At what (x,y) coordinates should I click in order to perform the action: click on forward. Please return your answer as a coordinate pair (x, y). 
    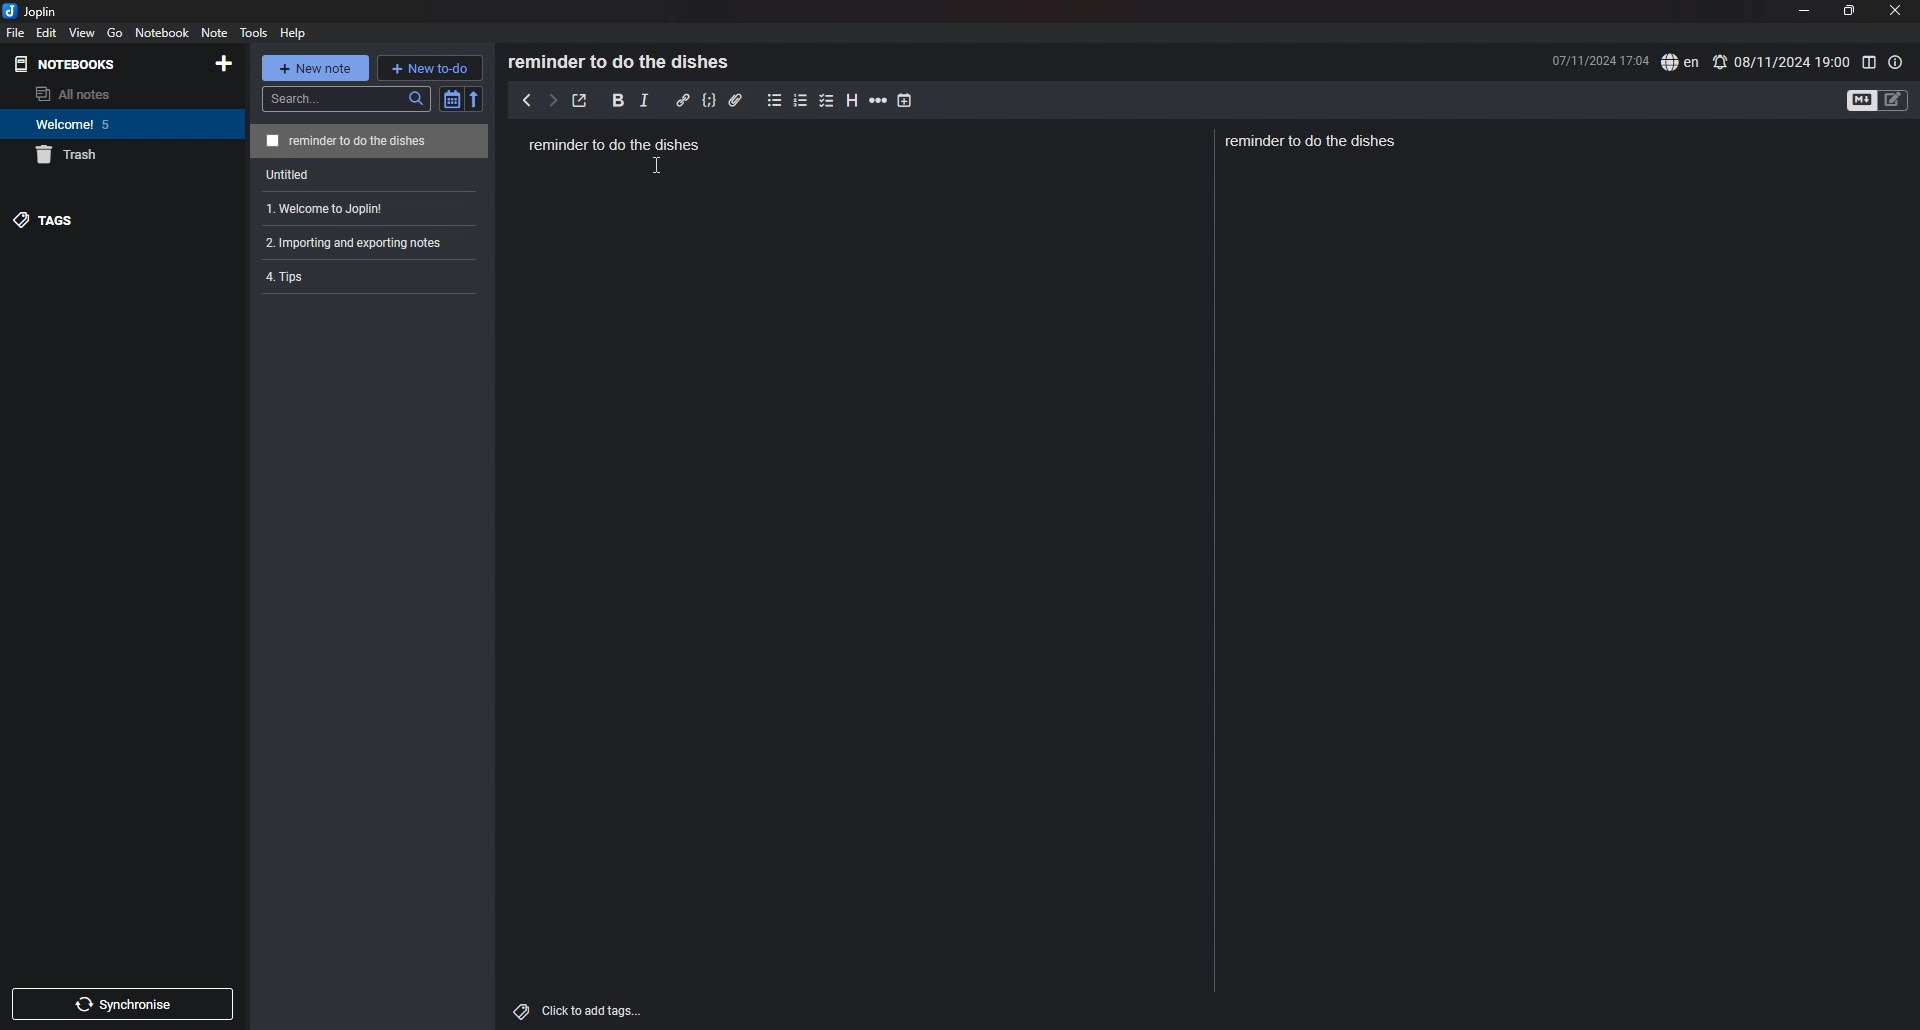
    Looking at the image, I should click on (553, 101).